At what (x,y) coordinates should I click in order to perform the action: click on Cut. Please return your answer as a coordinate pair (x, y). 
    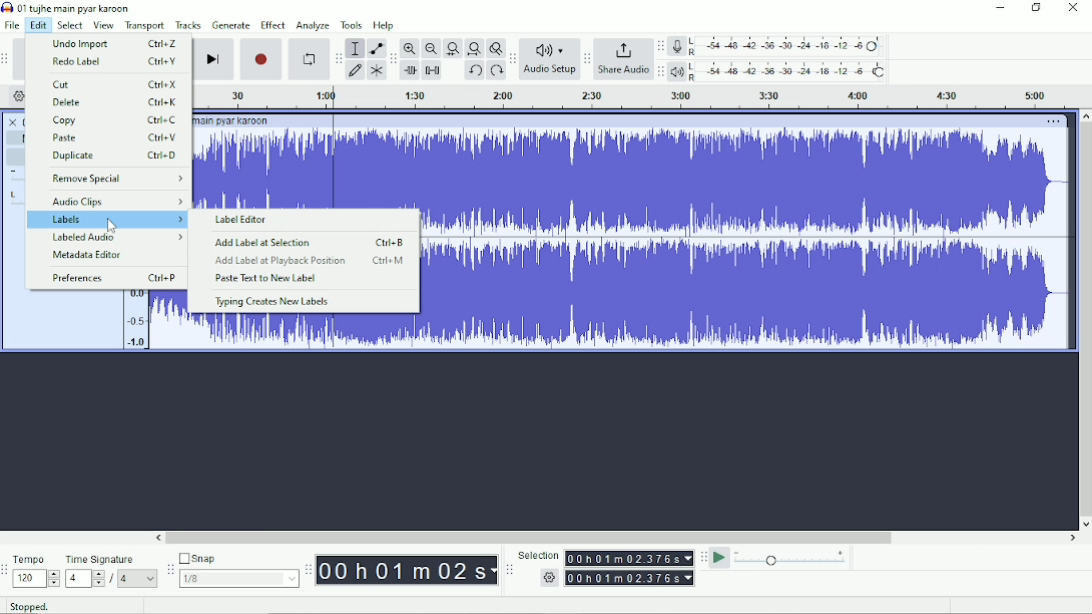
    Looking at the image, I should click on (116, 84).